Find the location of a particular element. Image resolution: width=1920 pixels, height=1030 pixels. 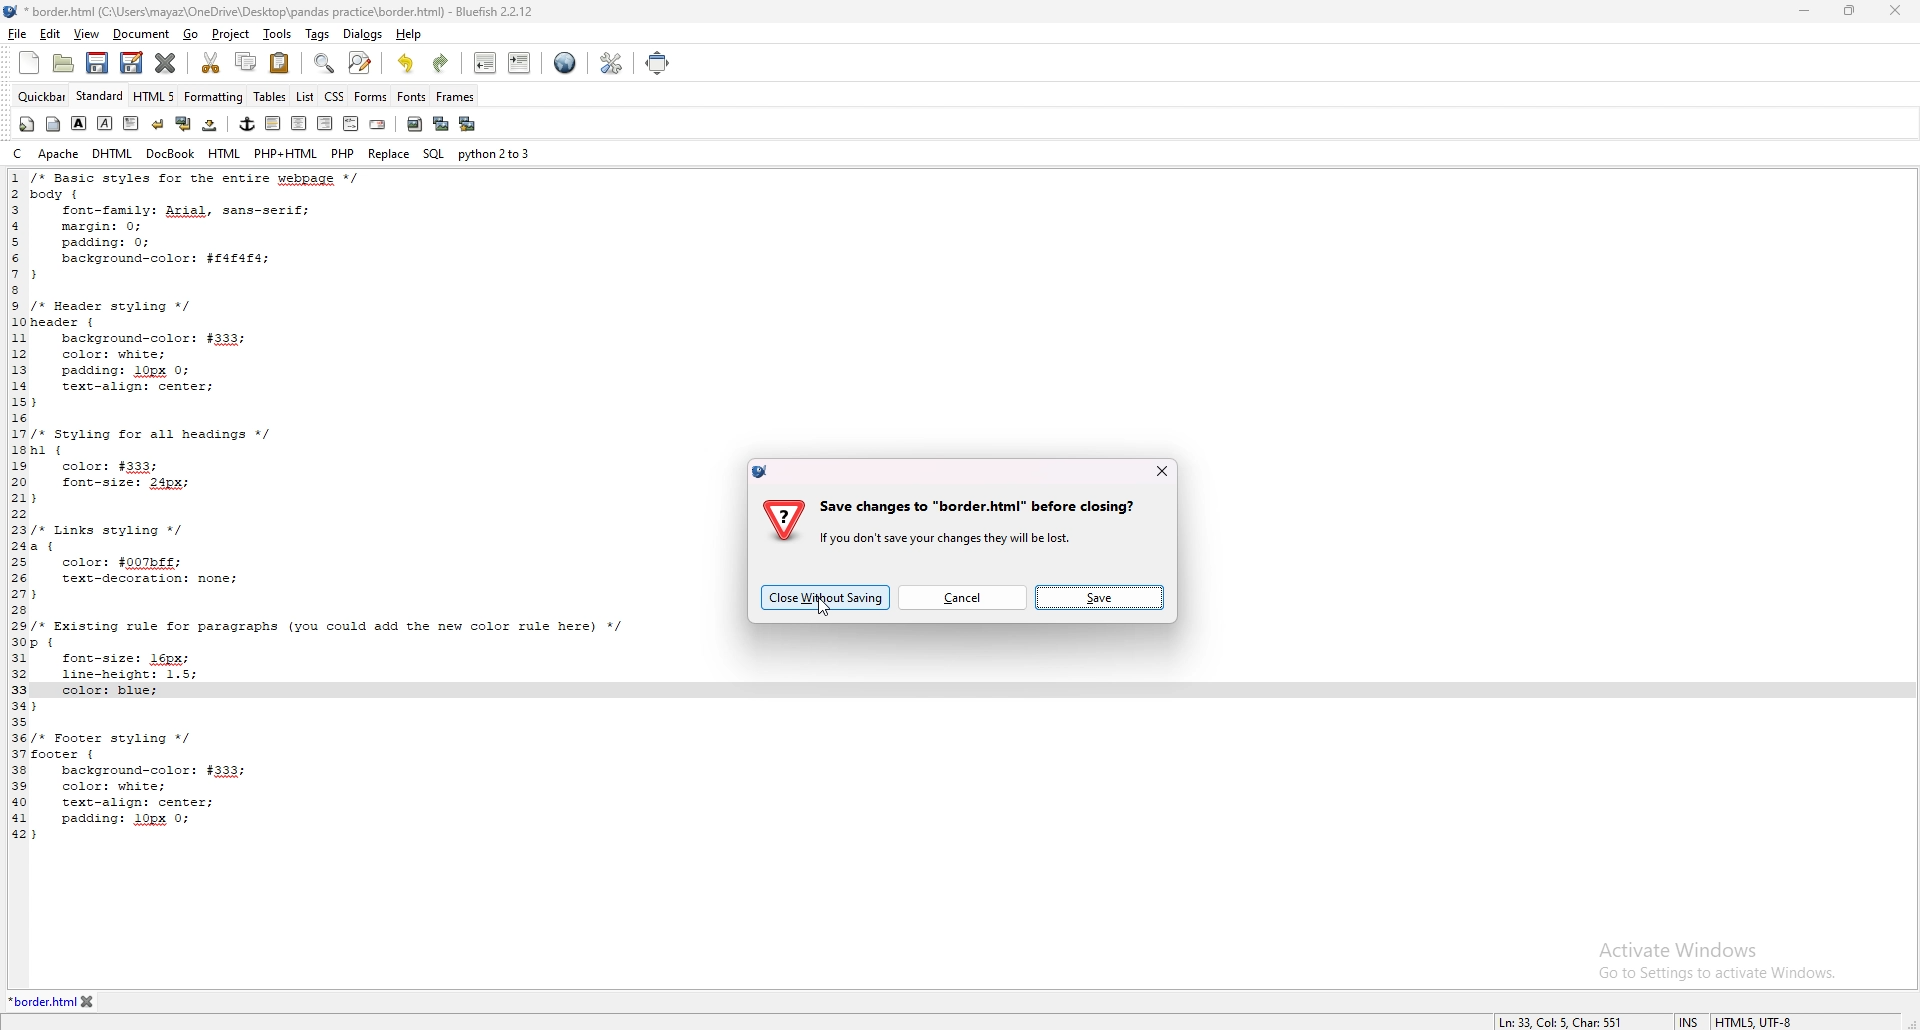

tags is located at coordinates (318, 34).